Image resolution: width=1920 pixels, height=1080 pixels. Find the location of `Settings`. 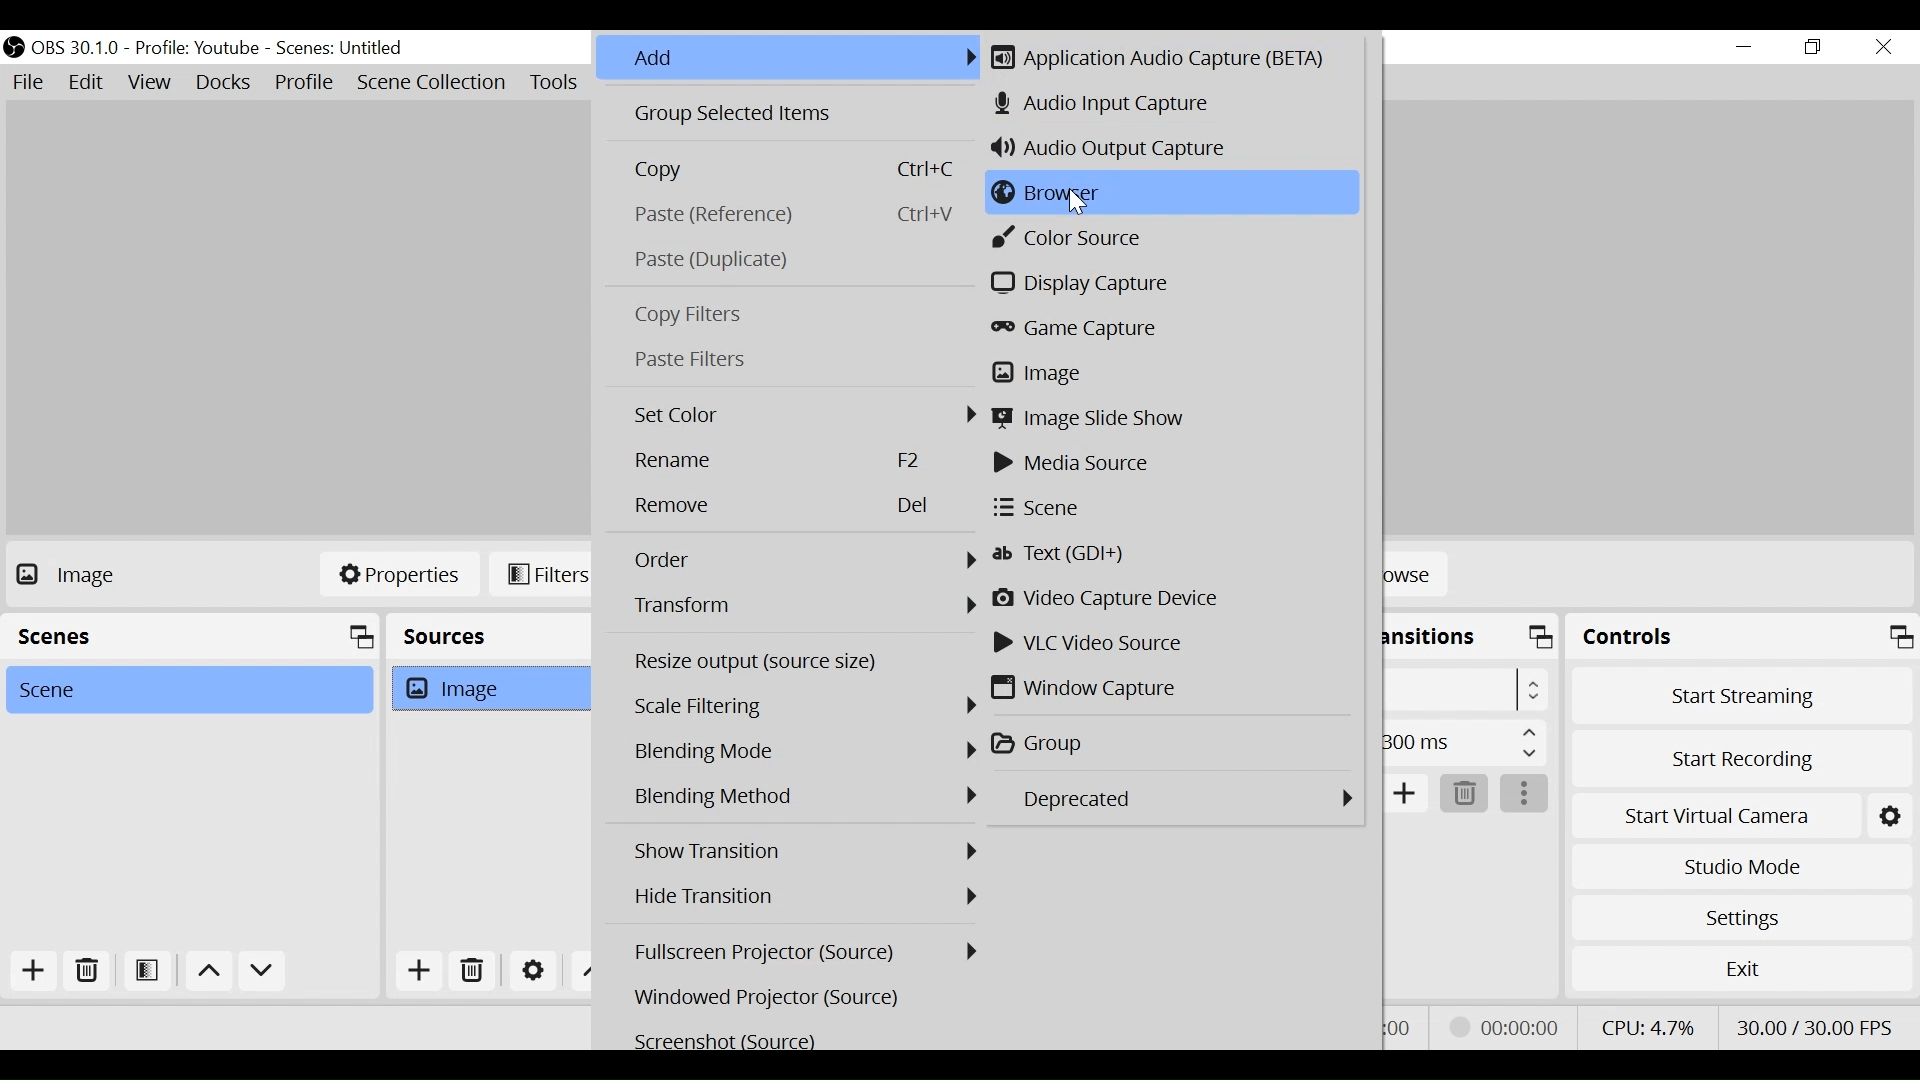

Settings is located at coordinates (1742, 915).